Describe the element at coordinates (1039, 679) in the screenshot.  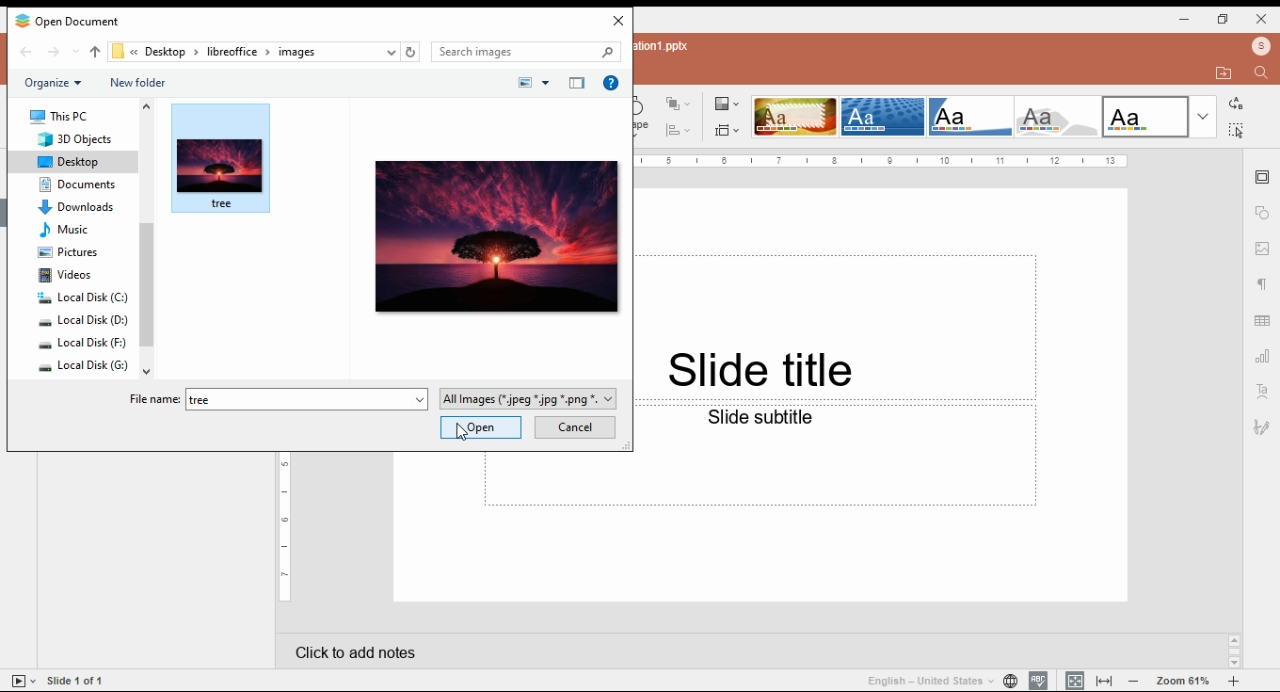
I see `spell check` at that location.